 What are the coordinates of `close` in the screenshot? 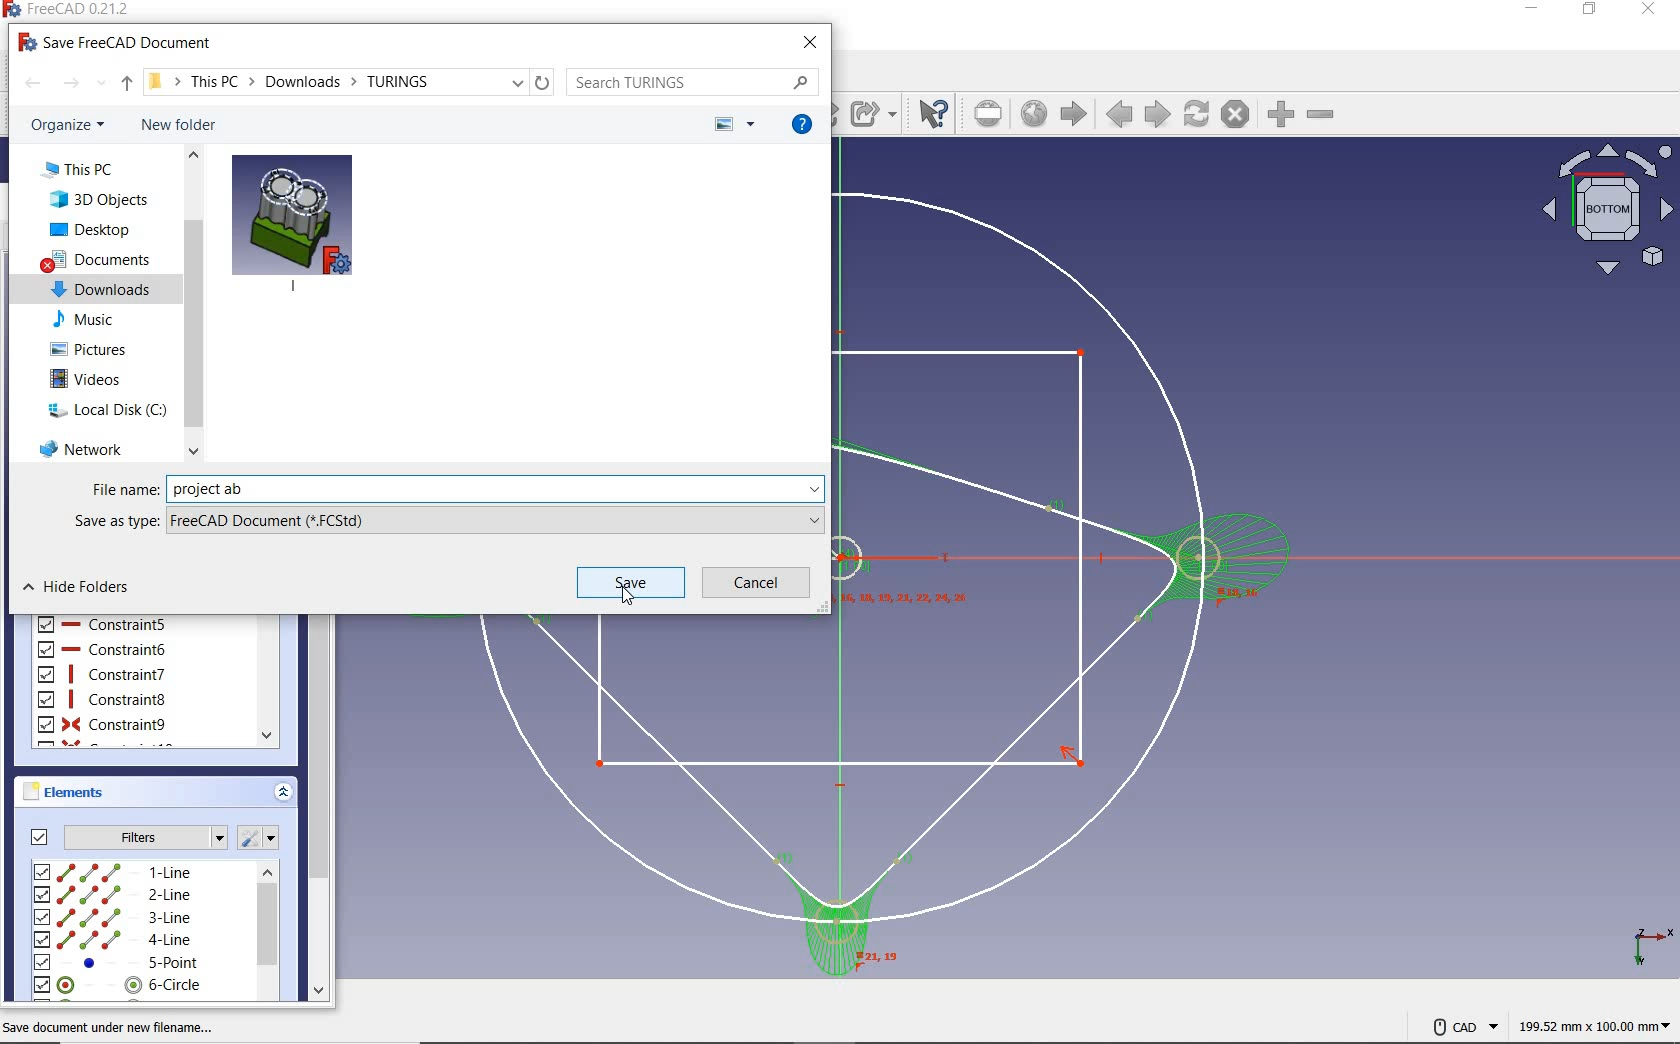 It's located at (810, 43).